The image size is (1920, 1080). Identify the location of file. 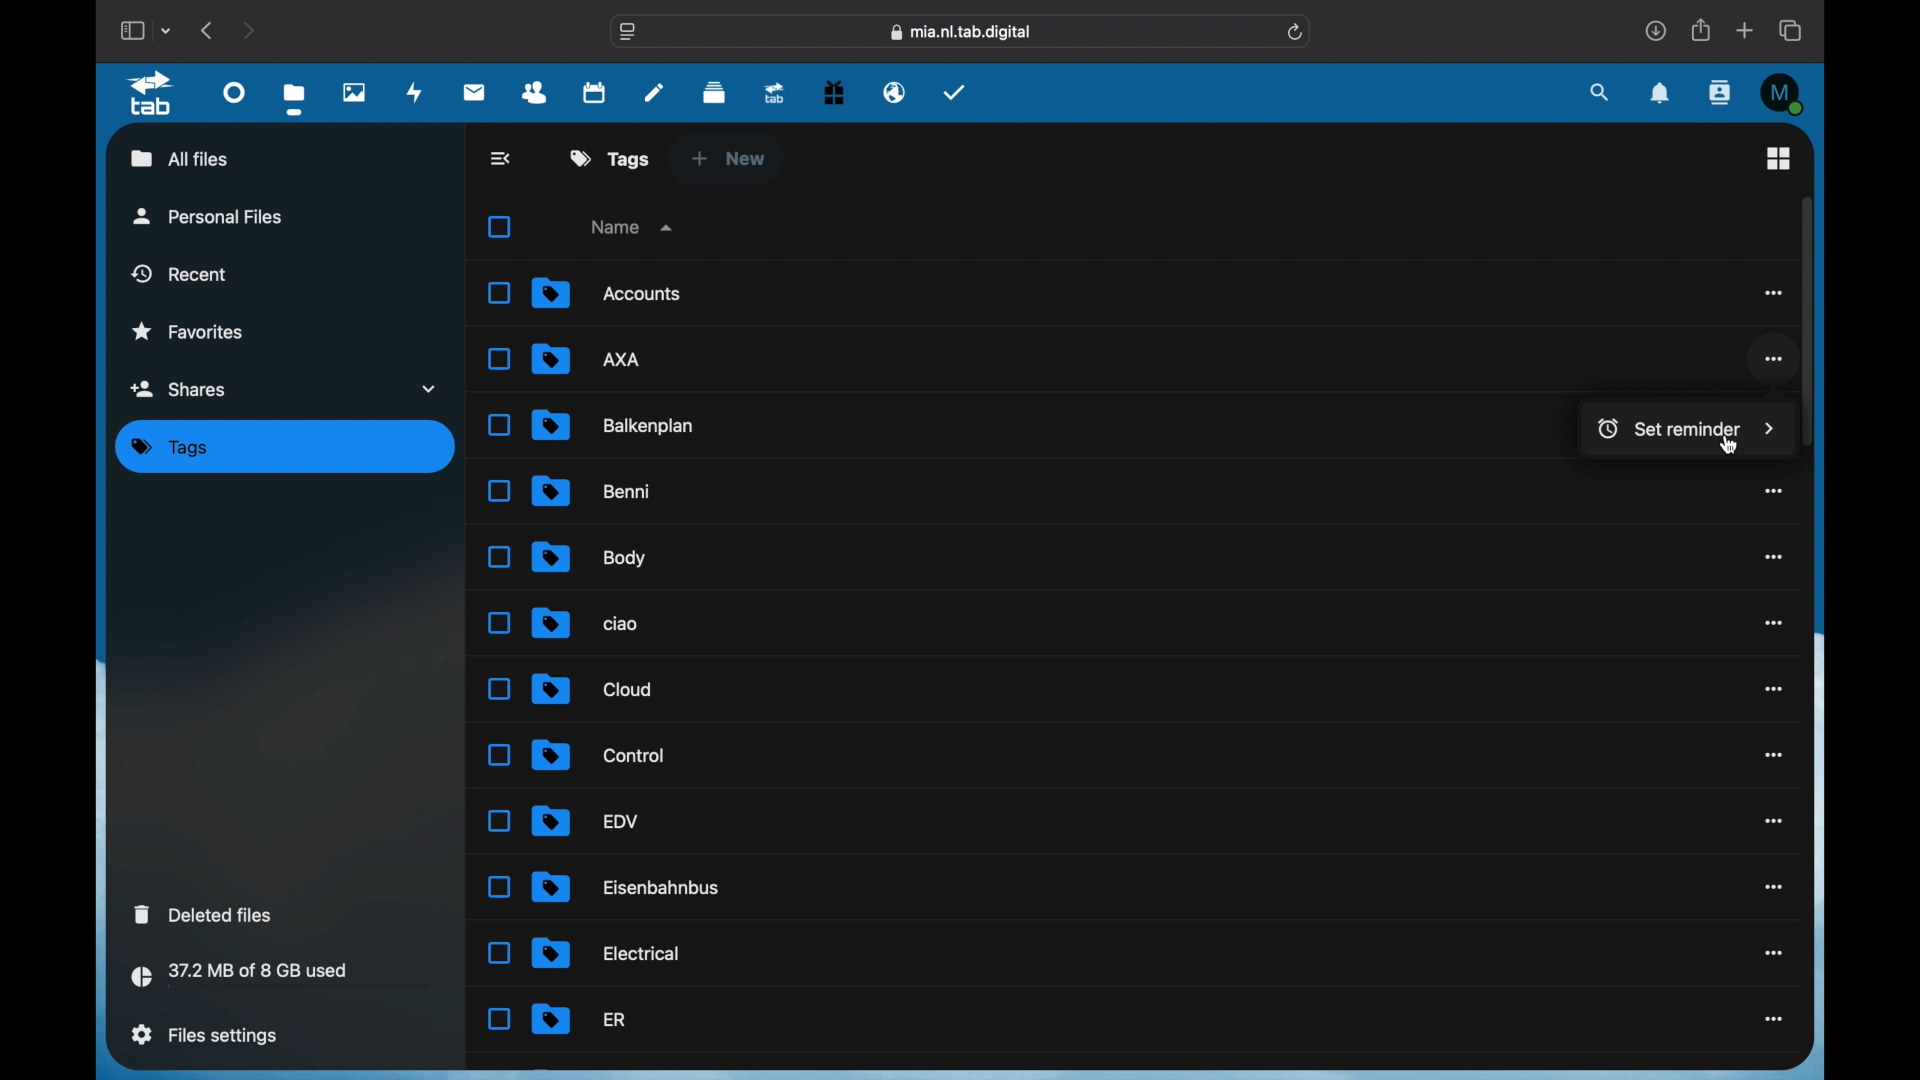
(593, 492).